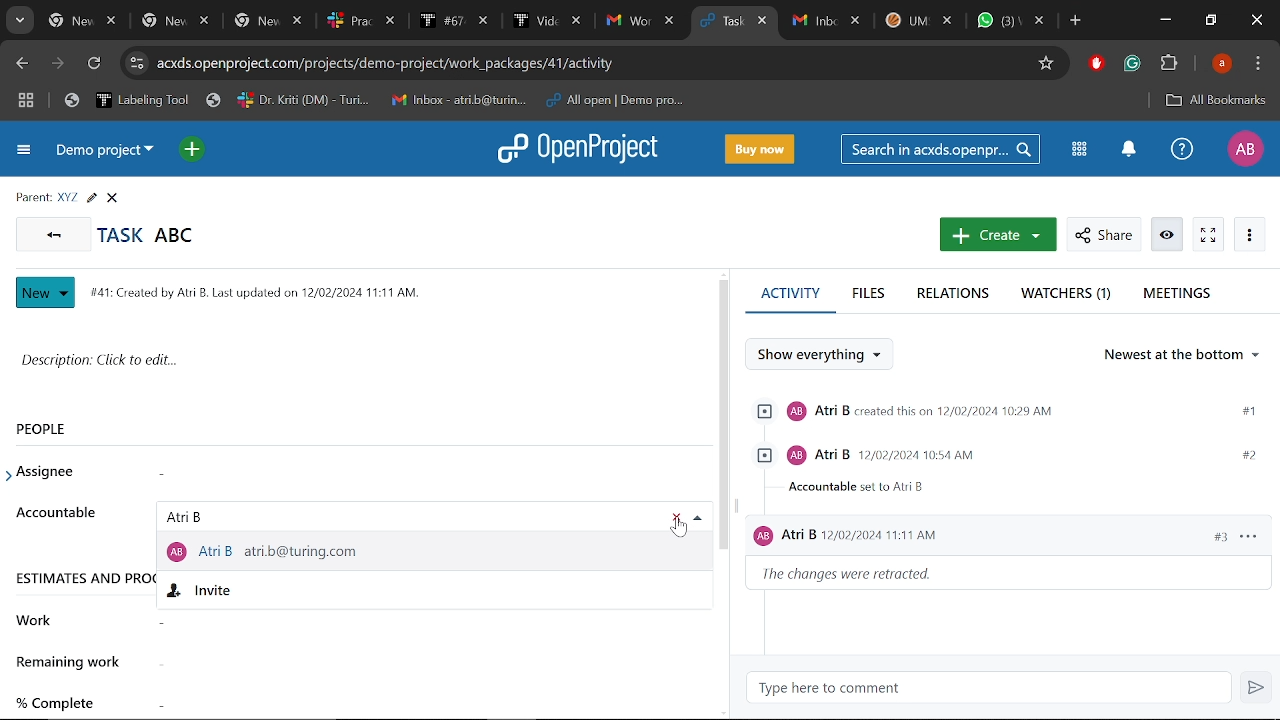 The height and width of the screenshot is (720, 1280). What do you see at coordinates (1181, 153) in the screenshot?
I see `Help` at bounding box center [1181, 153].